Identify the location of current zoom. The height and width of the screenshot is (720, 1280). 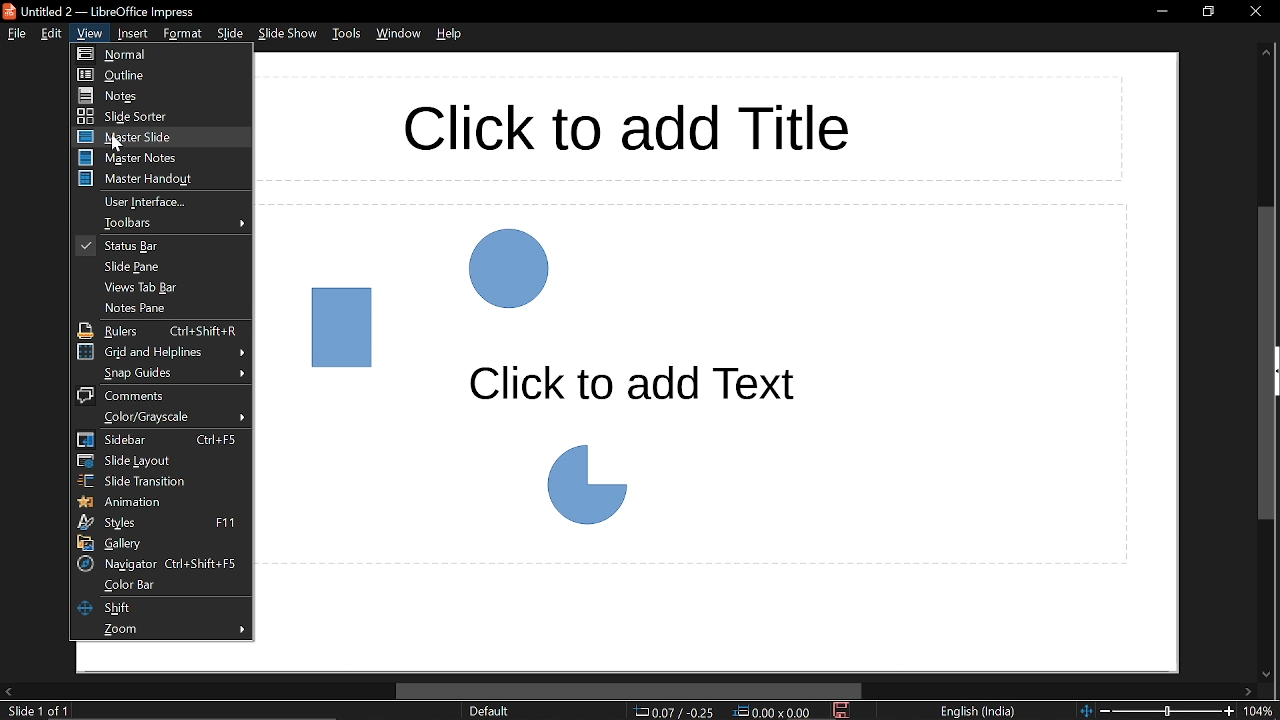
(1262, 712).